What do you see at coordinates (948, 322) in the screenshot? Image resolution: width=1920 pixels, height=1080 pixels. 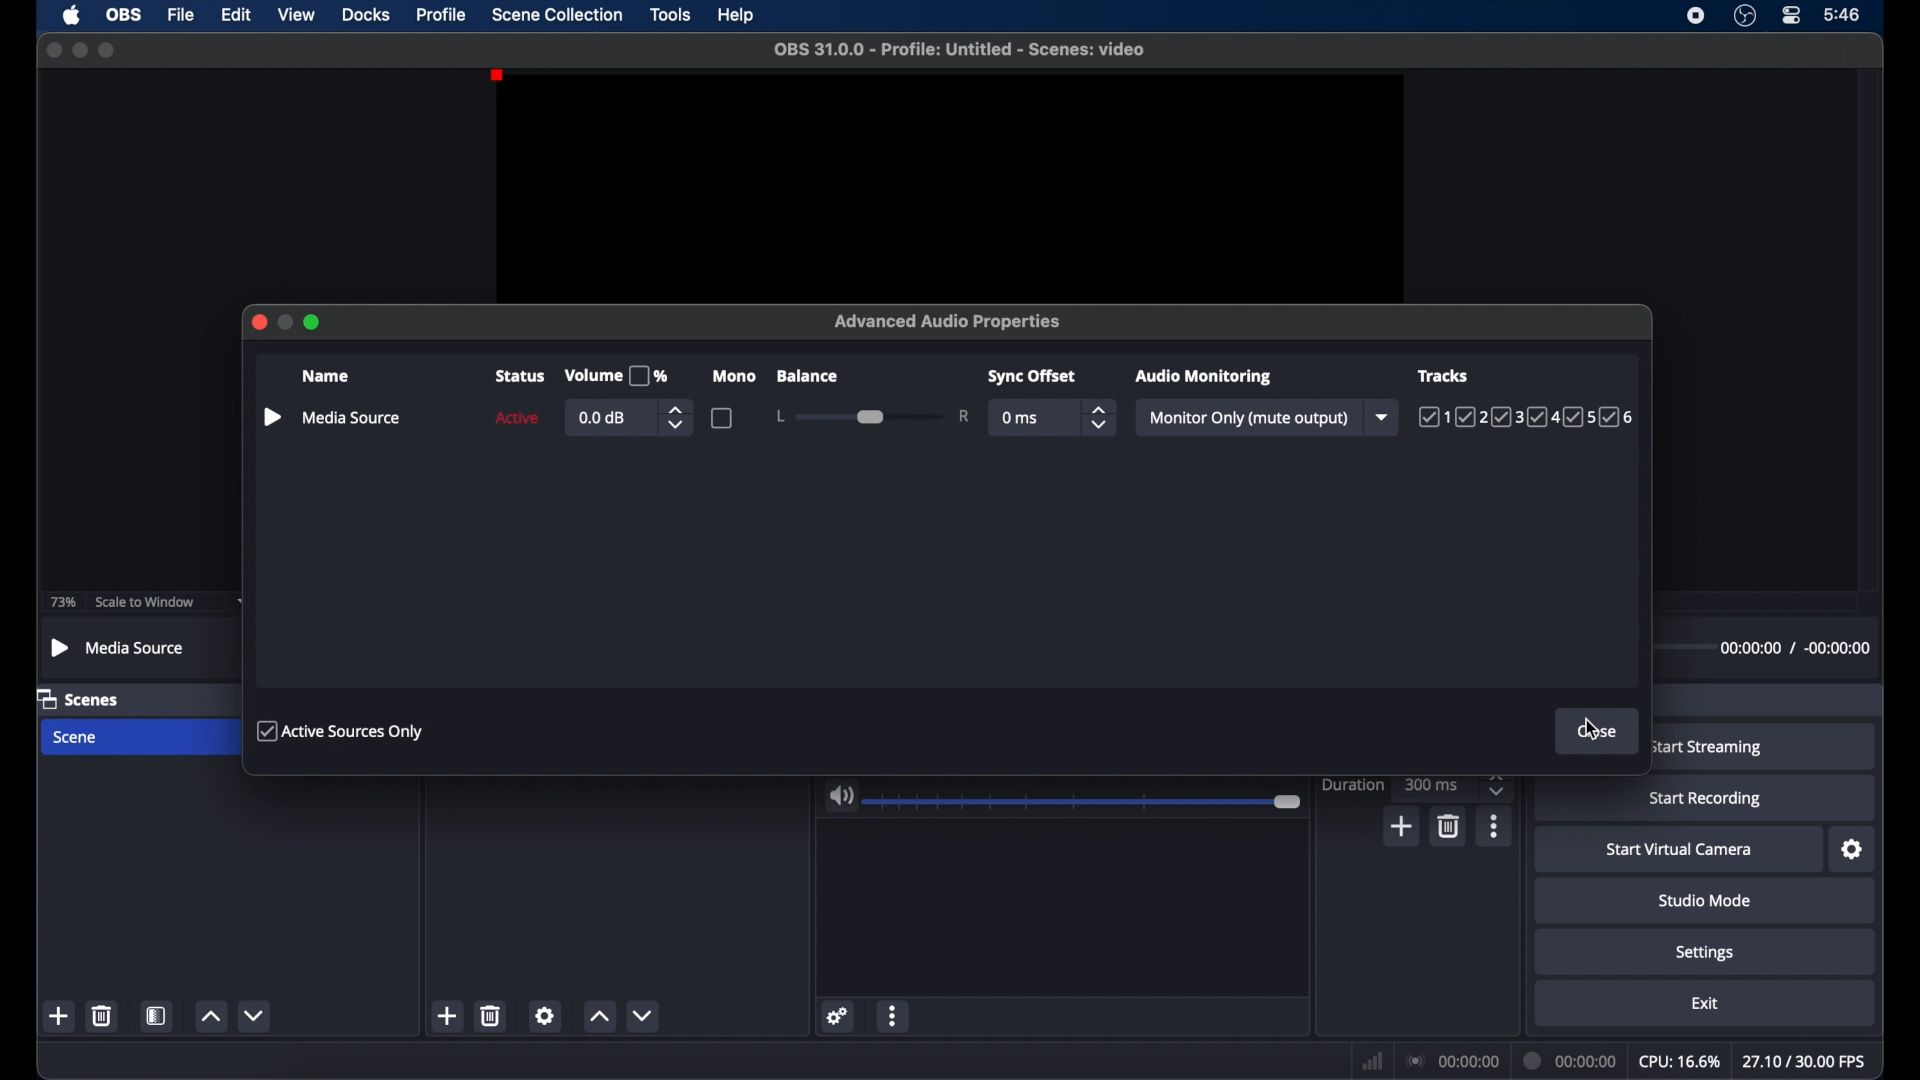 I see `advanced audio properties` at bounding box center [948, 322].